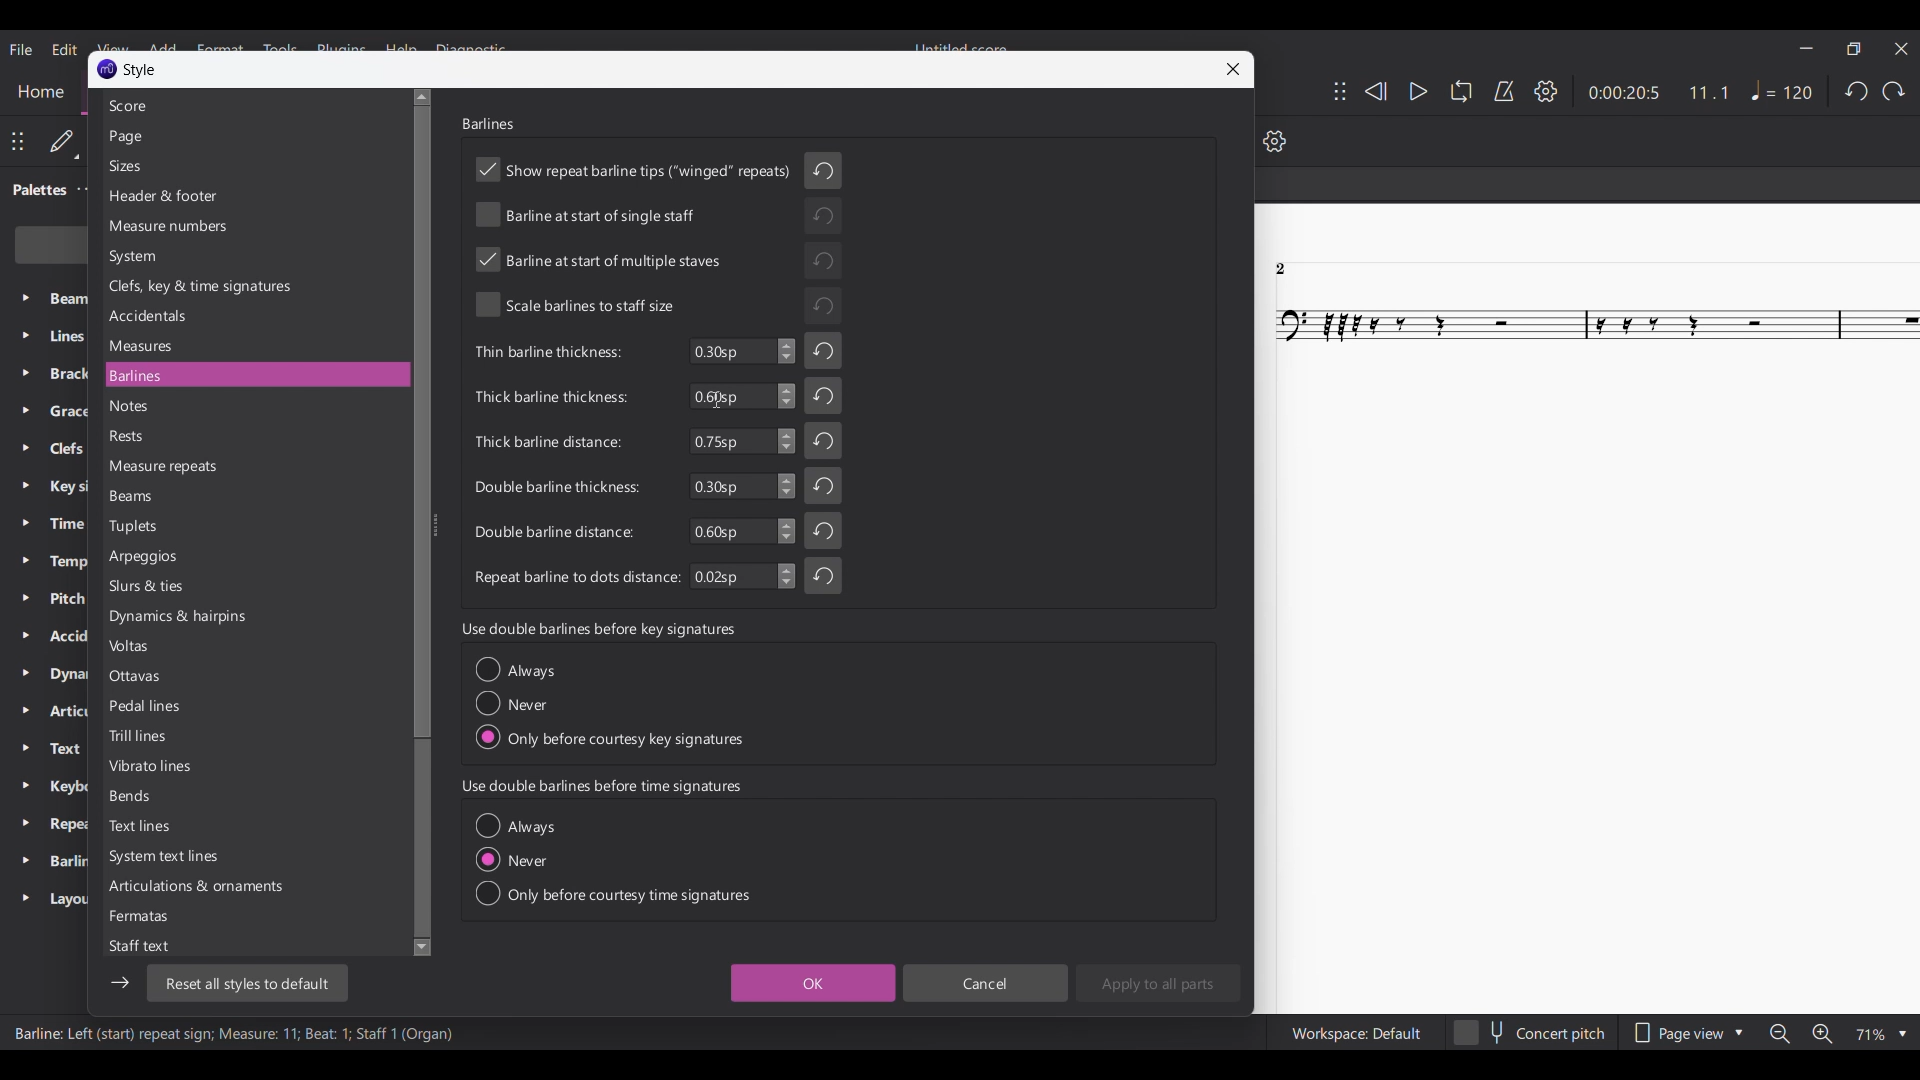 This screenshot has height=1080, width=1920. I want to click on Palette tab, current selection, so click(35, 190).